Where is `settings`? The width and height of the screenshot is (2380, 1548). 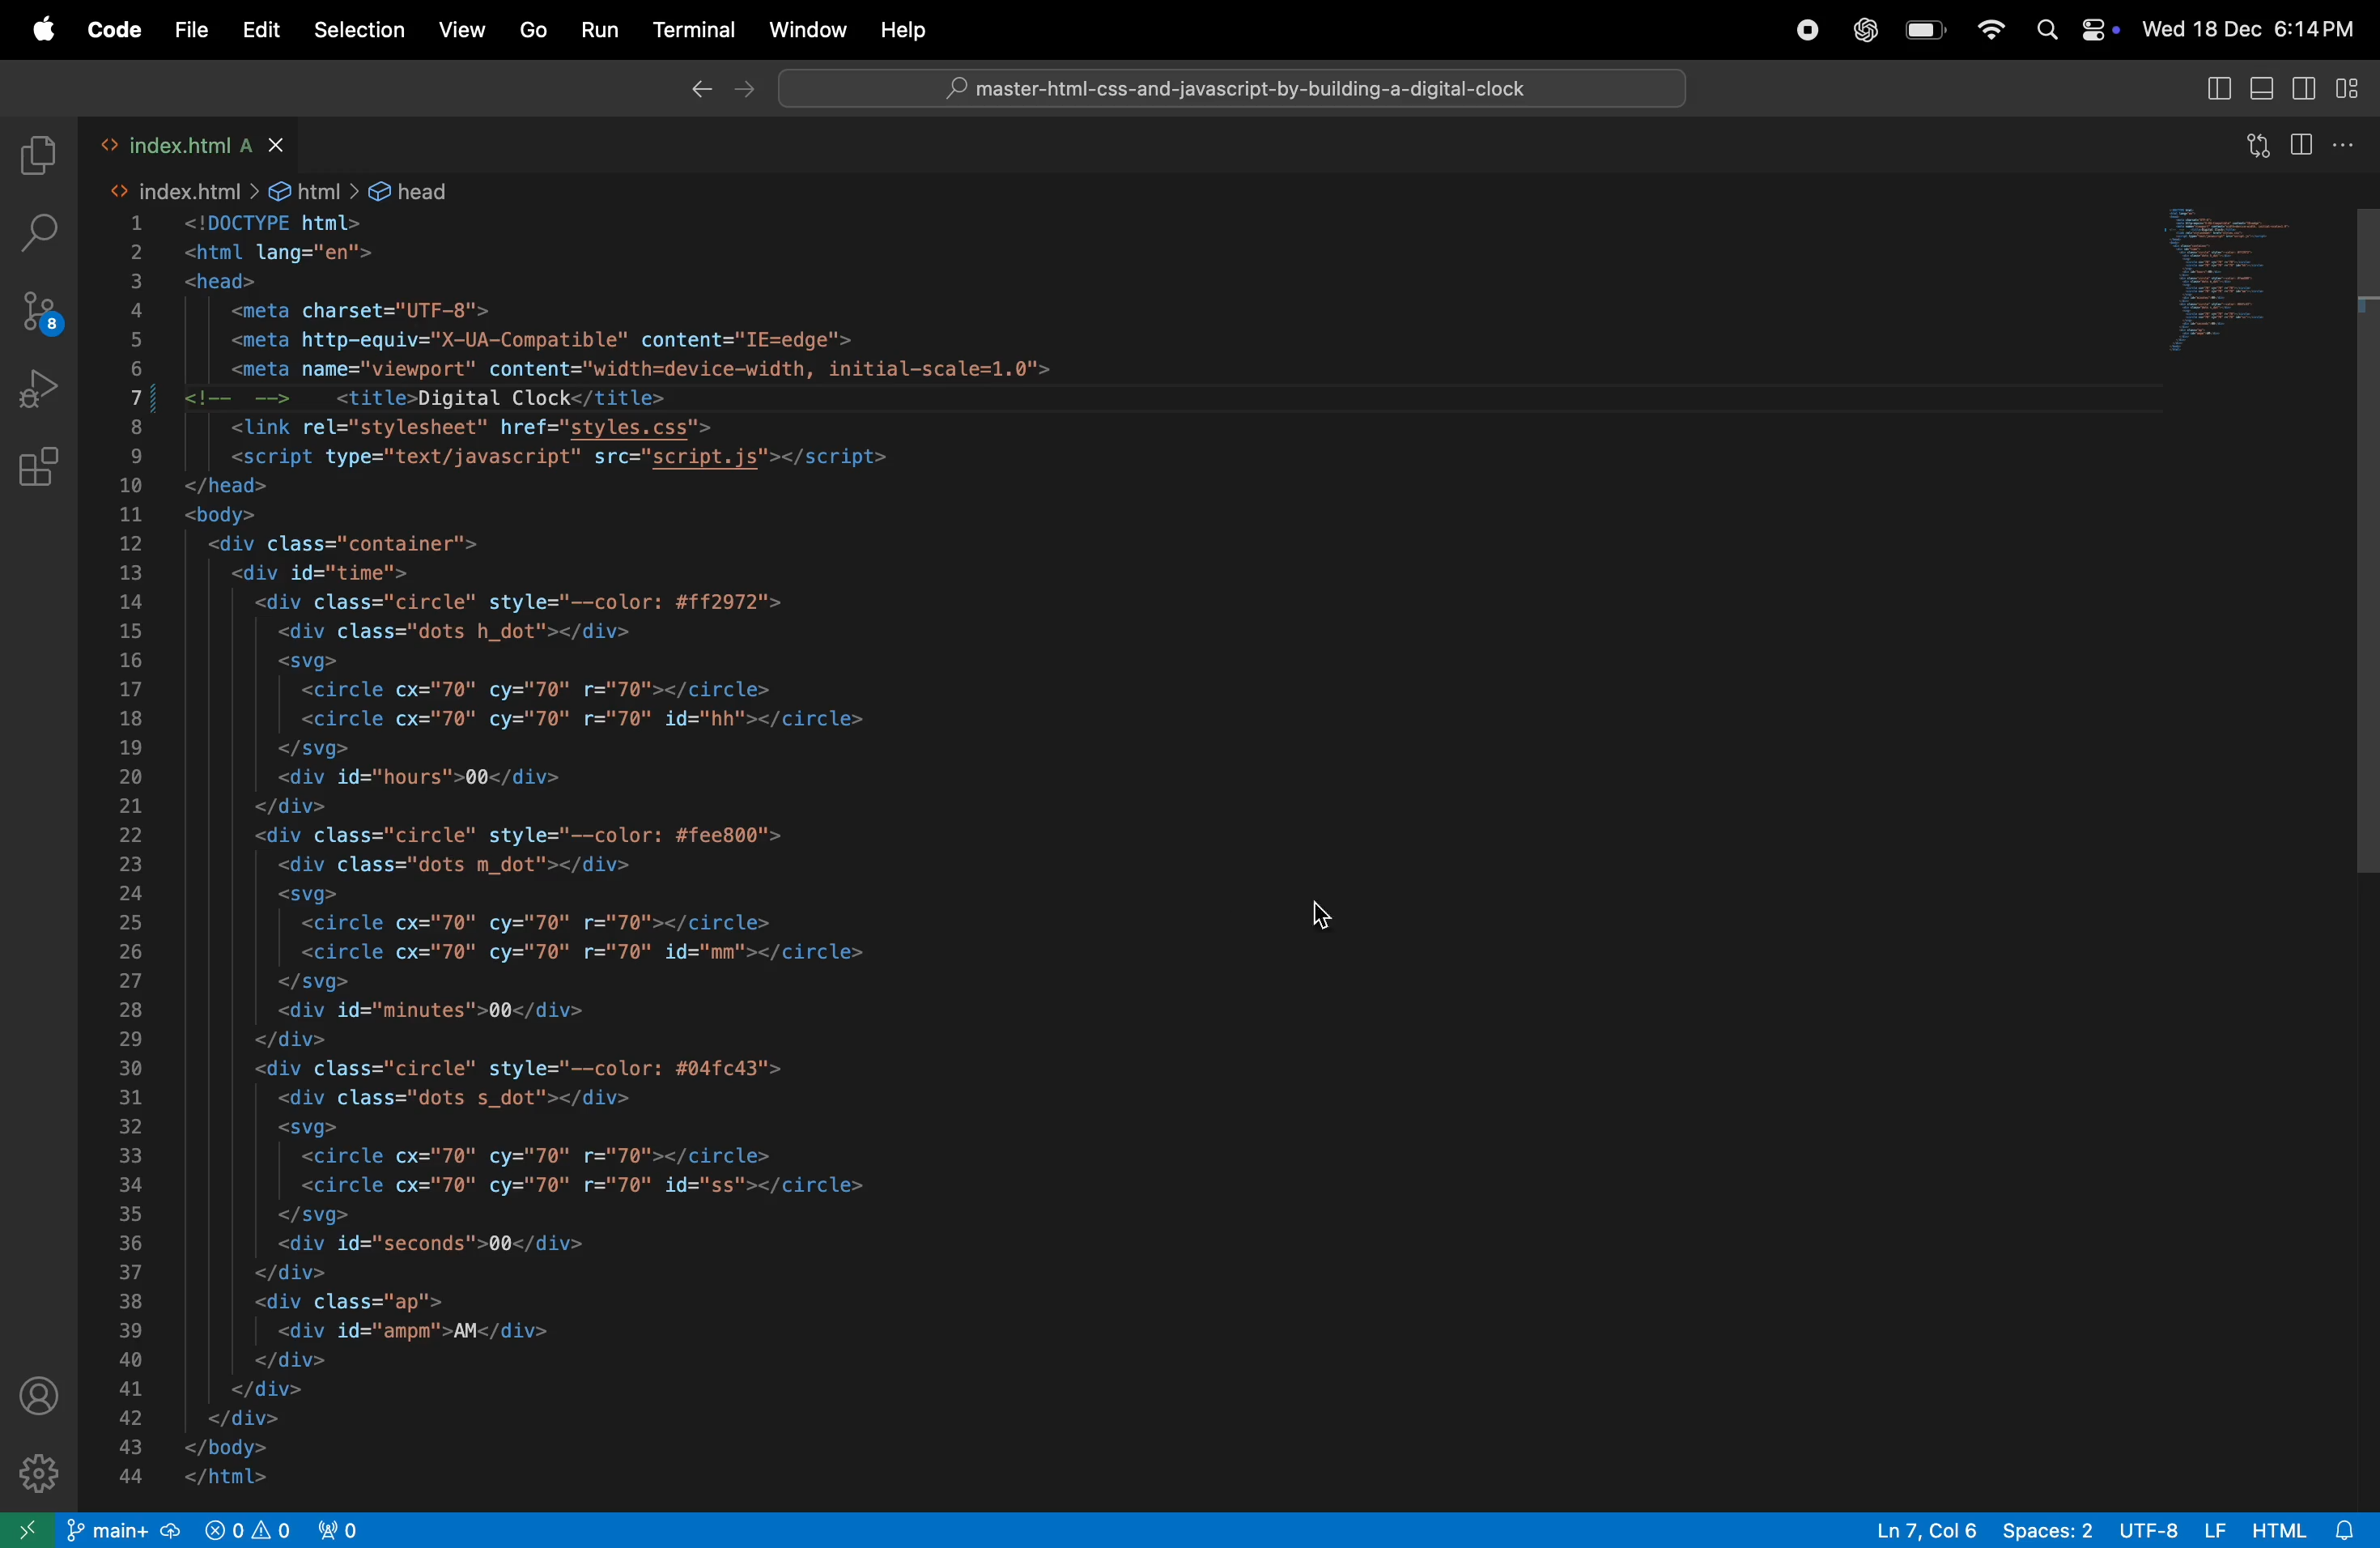 settings is located at coordinates (34, 1475).